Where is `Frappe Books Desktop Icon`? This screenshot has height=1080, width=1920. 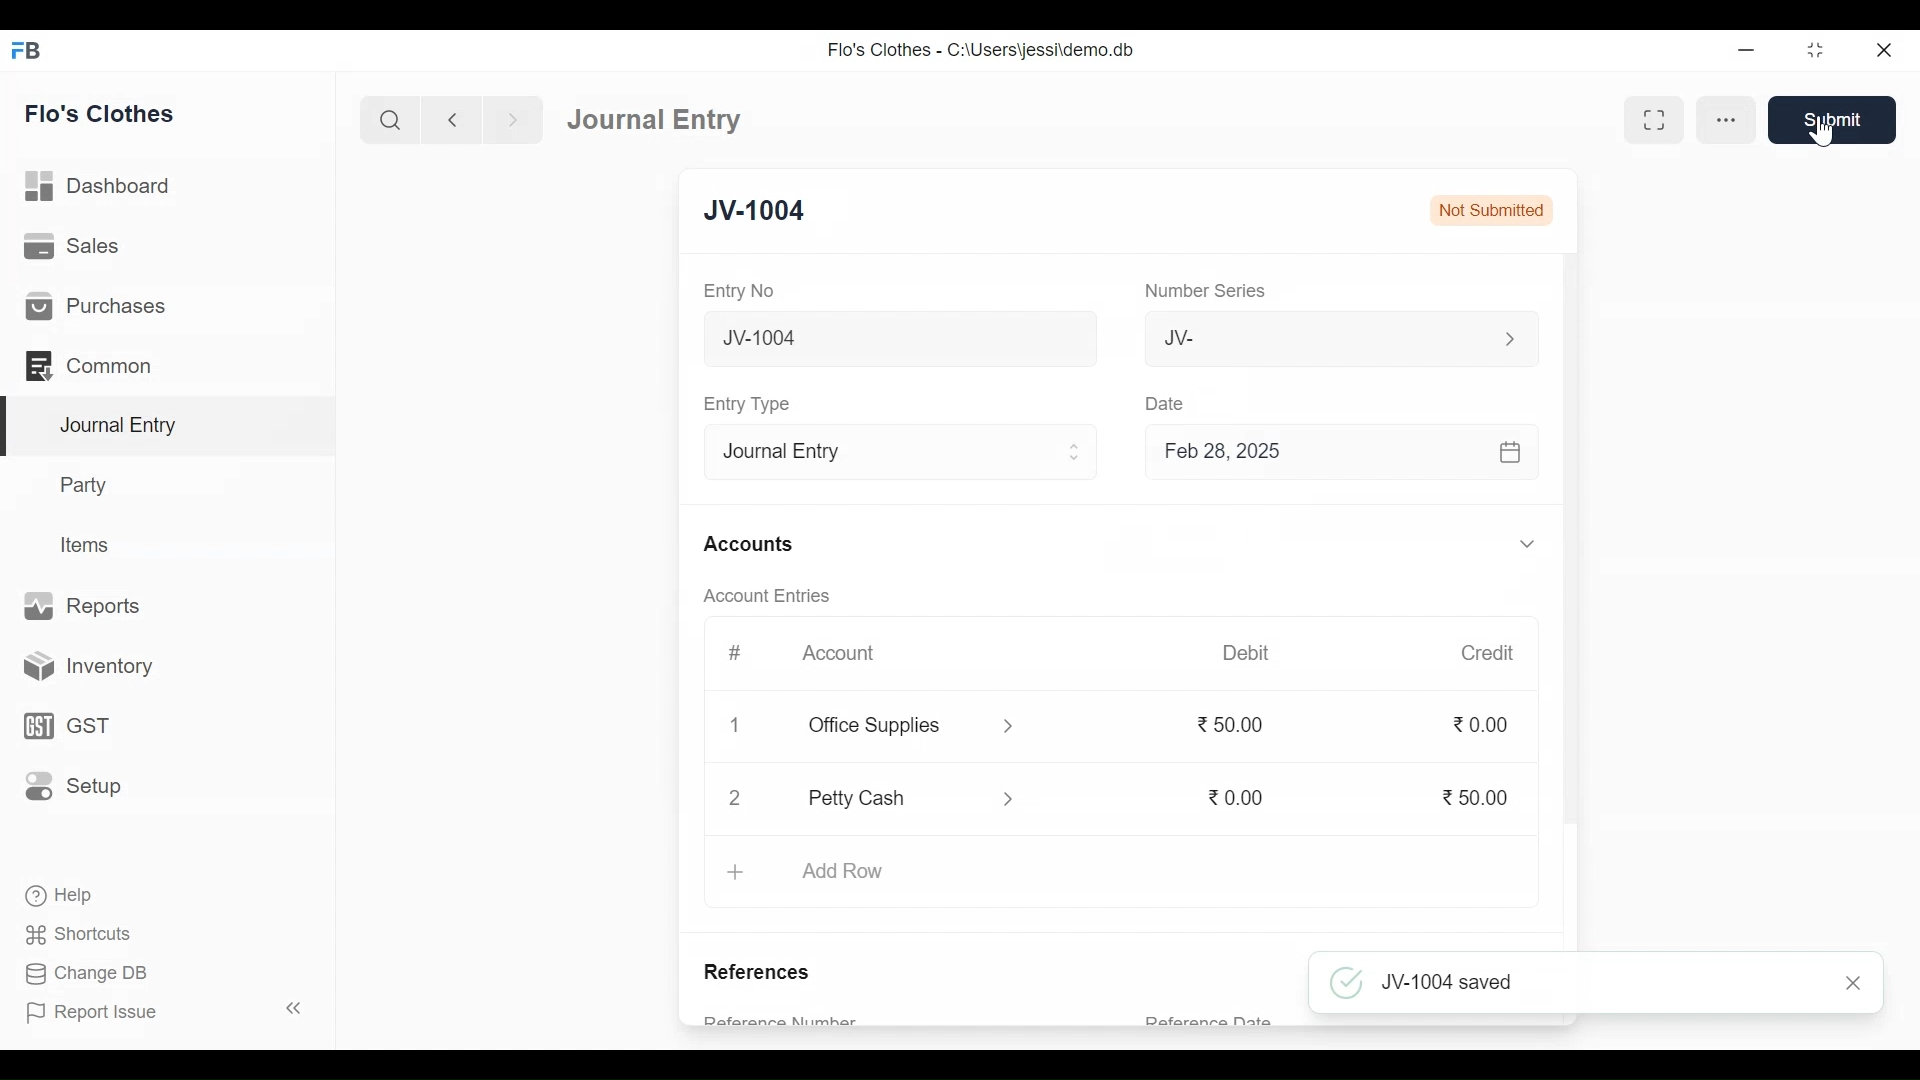 Frappe Books Desktop Icon is located at coordinates (27, 51).